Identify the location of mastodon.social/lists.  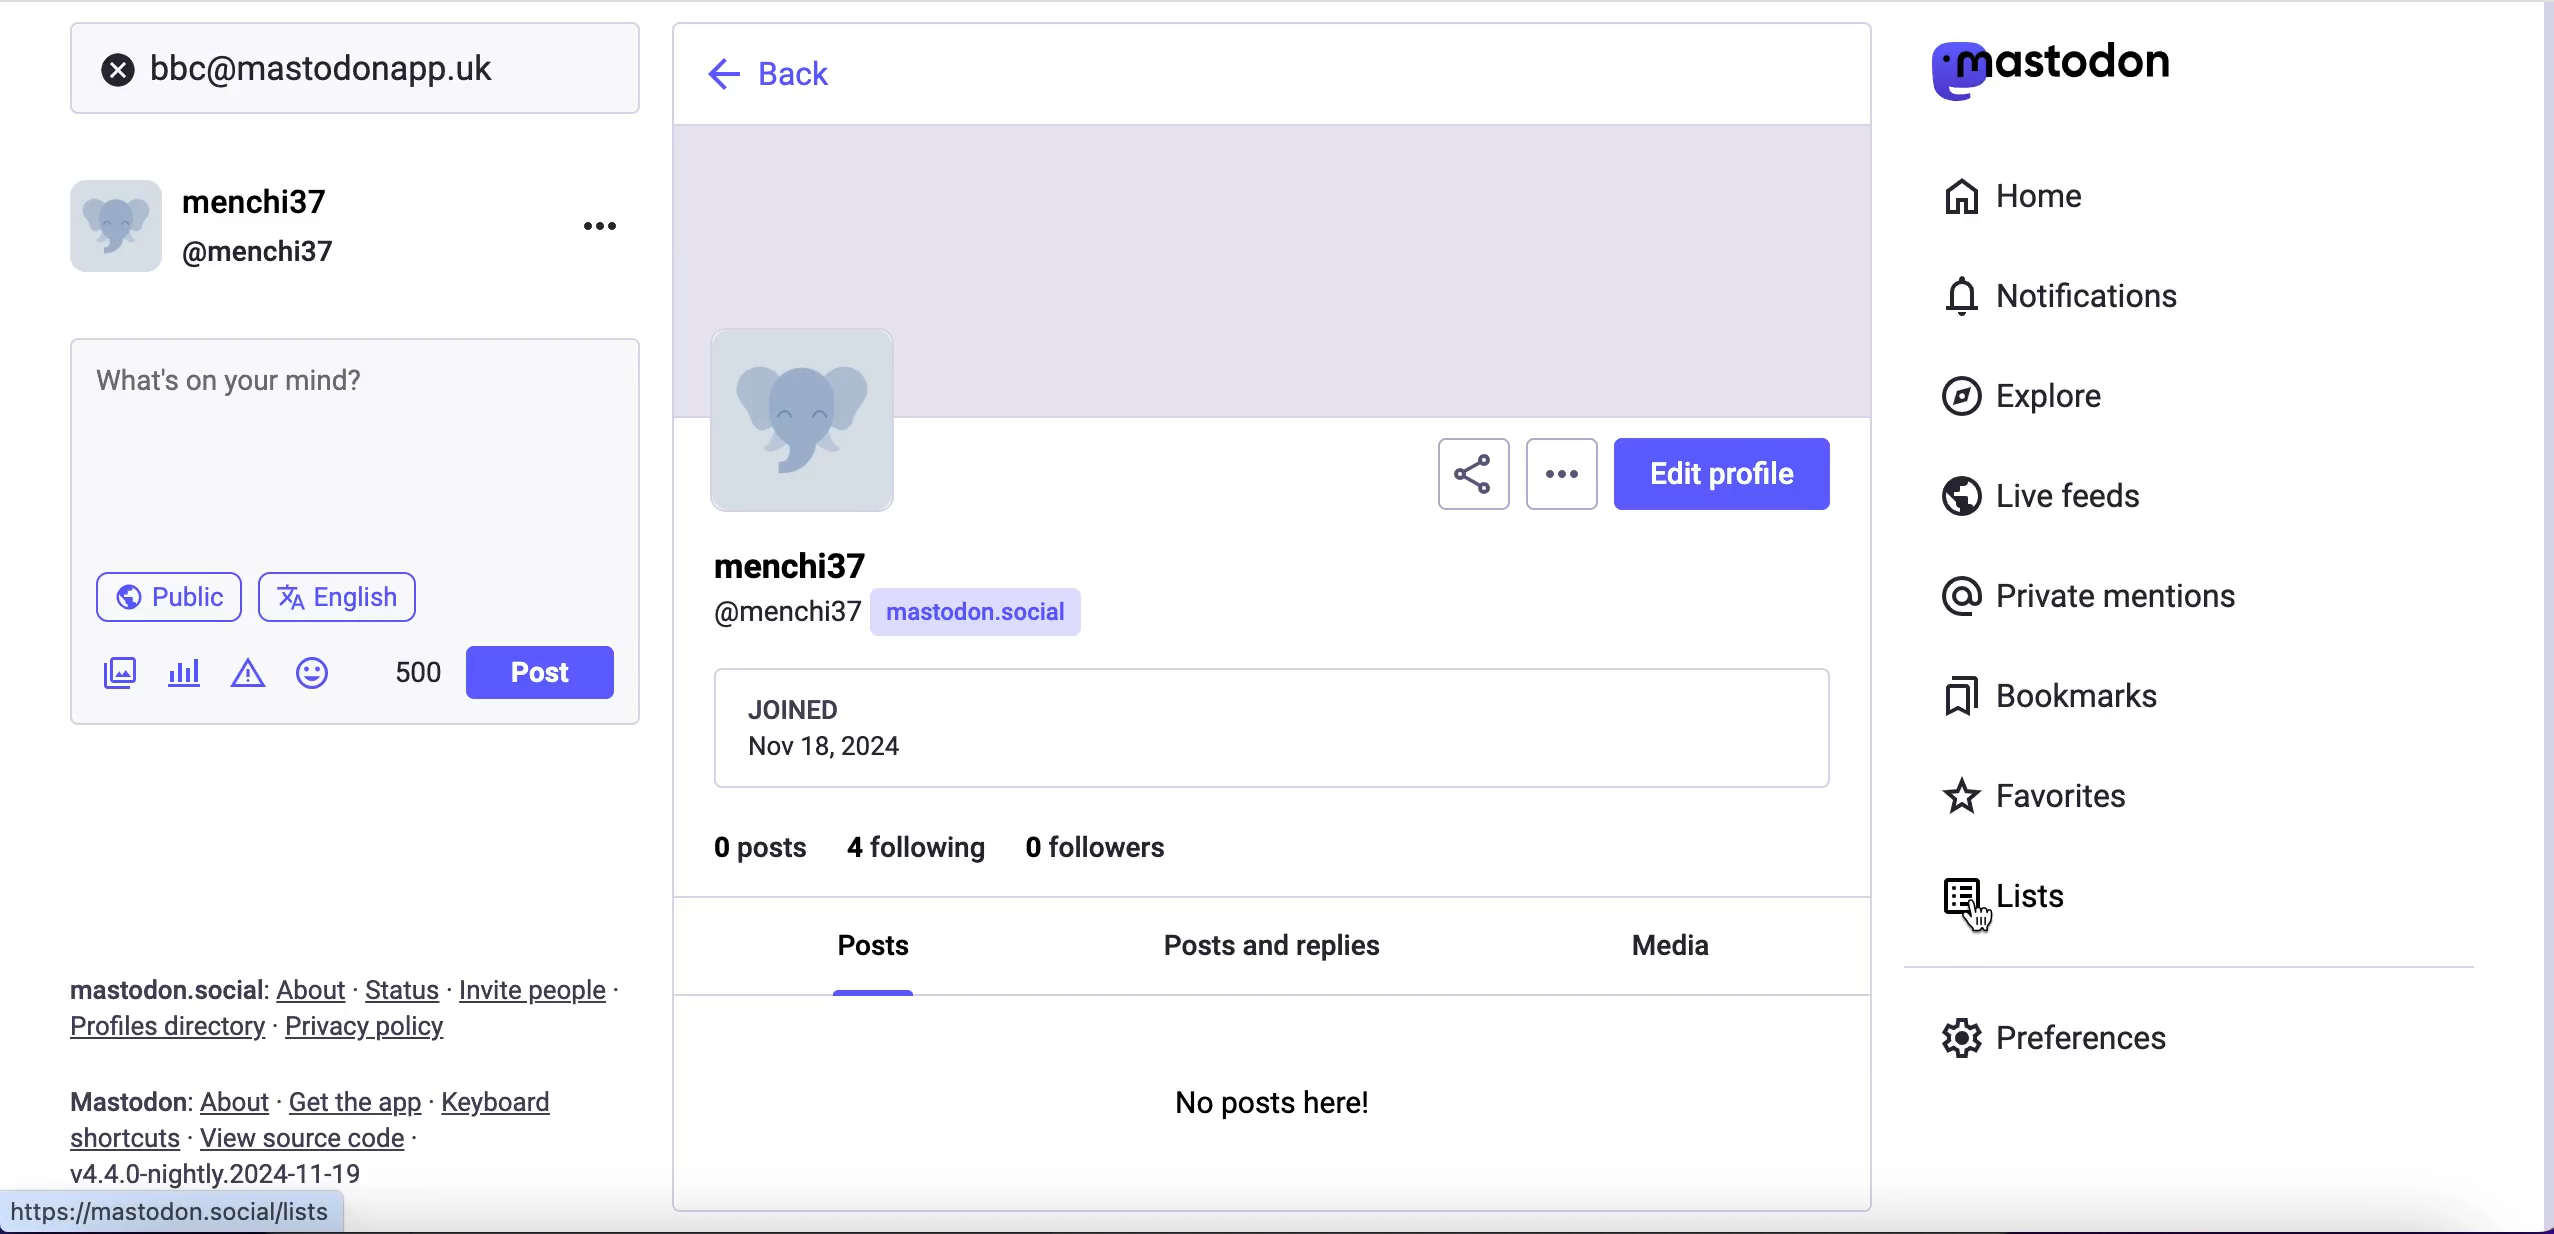
(203, 1210).